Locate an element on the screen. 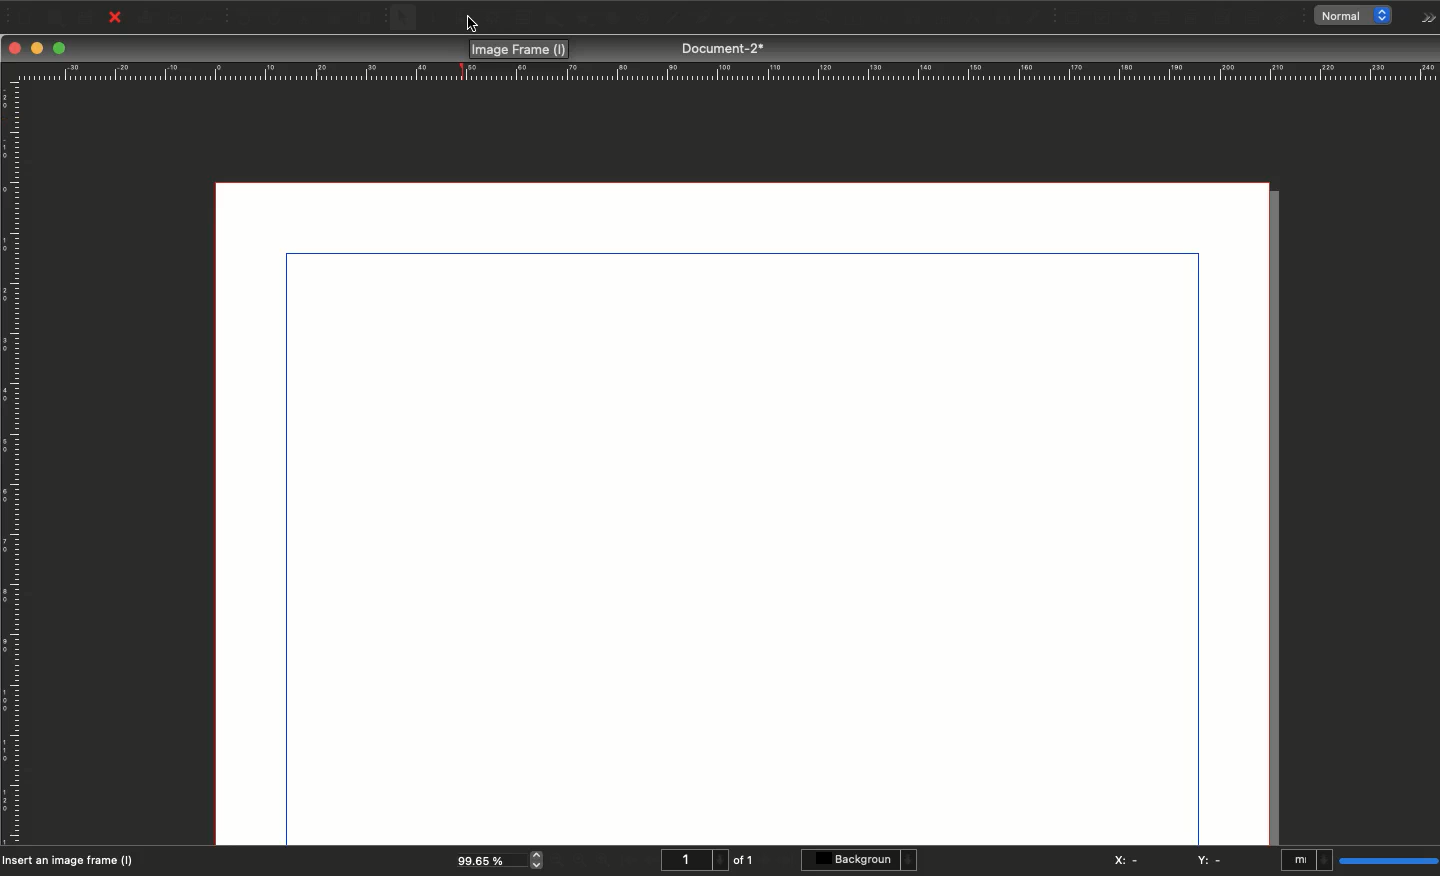  Print is located at coordinates (146, 18).